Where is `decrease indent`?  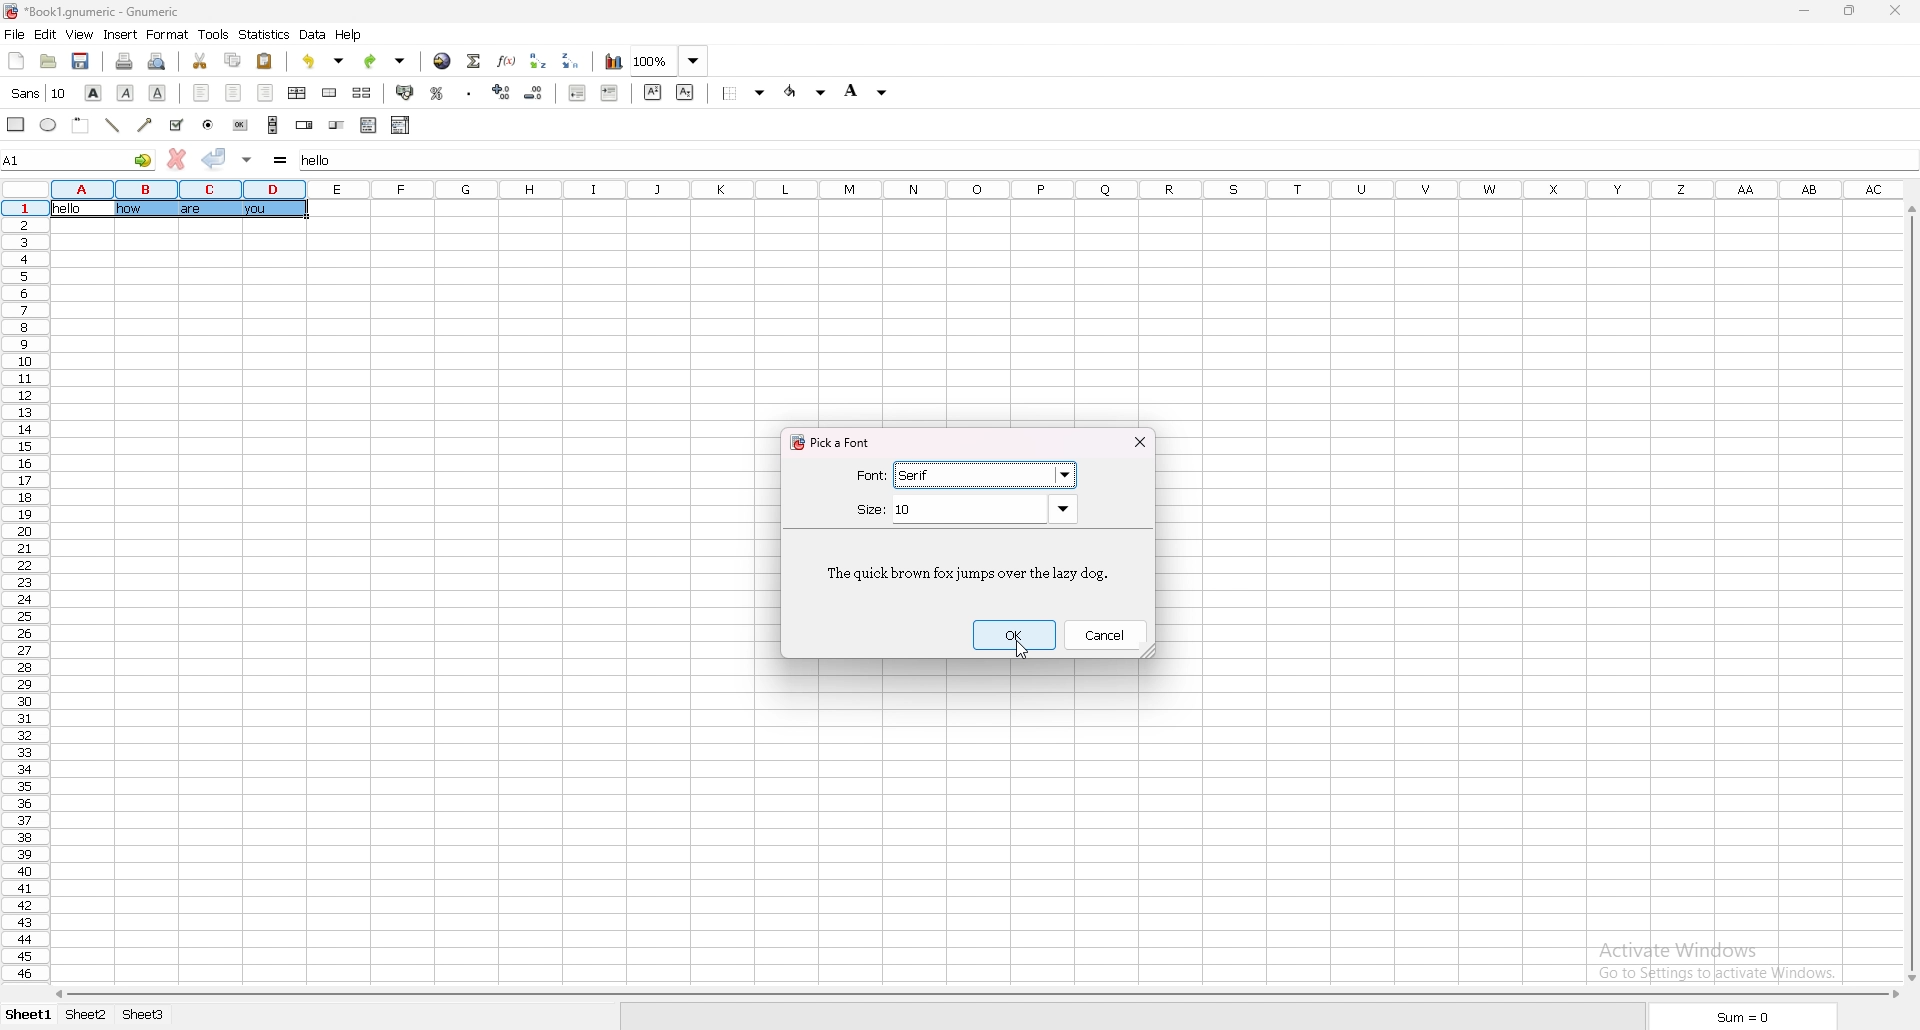
decrease indent is located at coordinates (578, 93).